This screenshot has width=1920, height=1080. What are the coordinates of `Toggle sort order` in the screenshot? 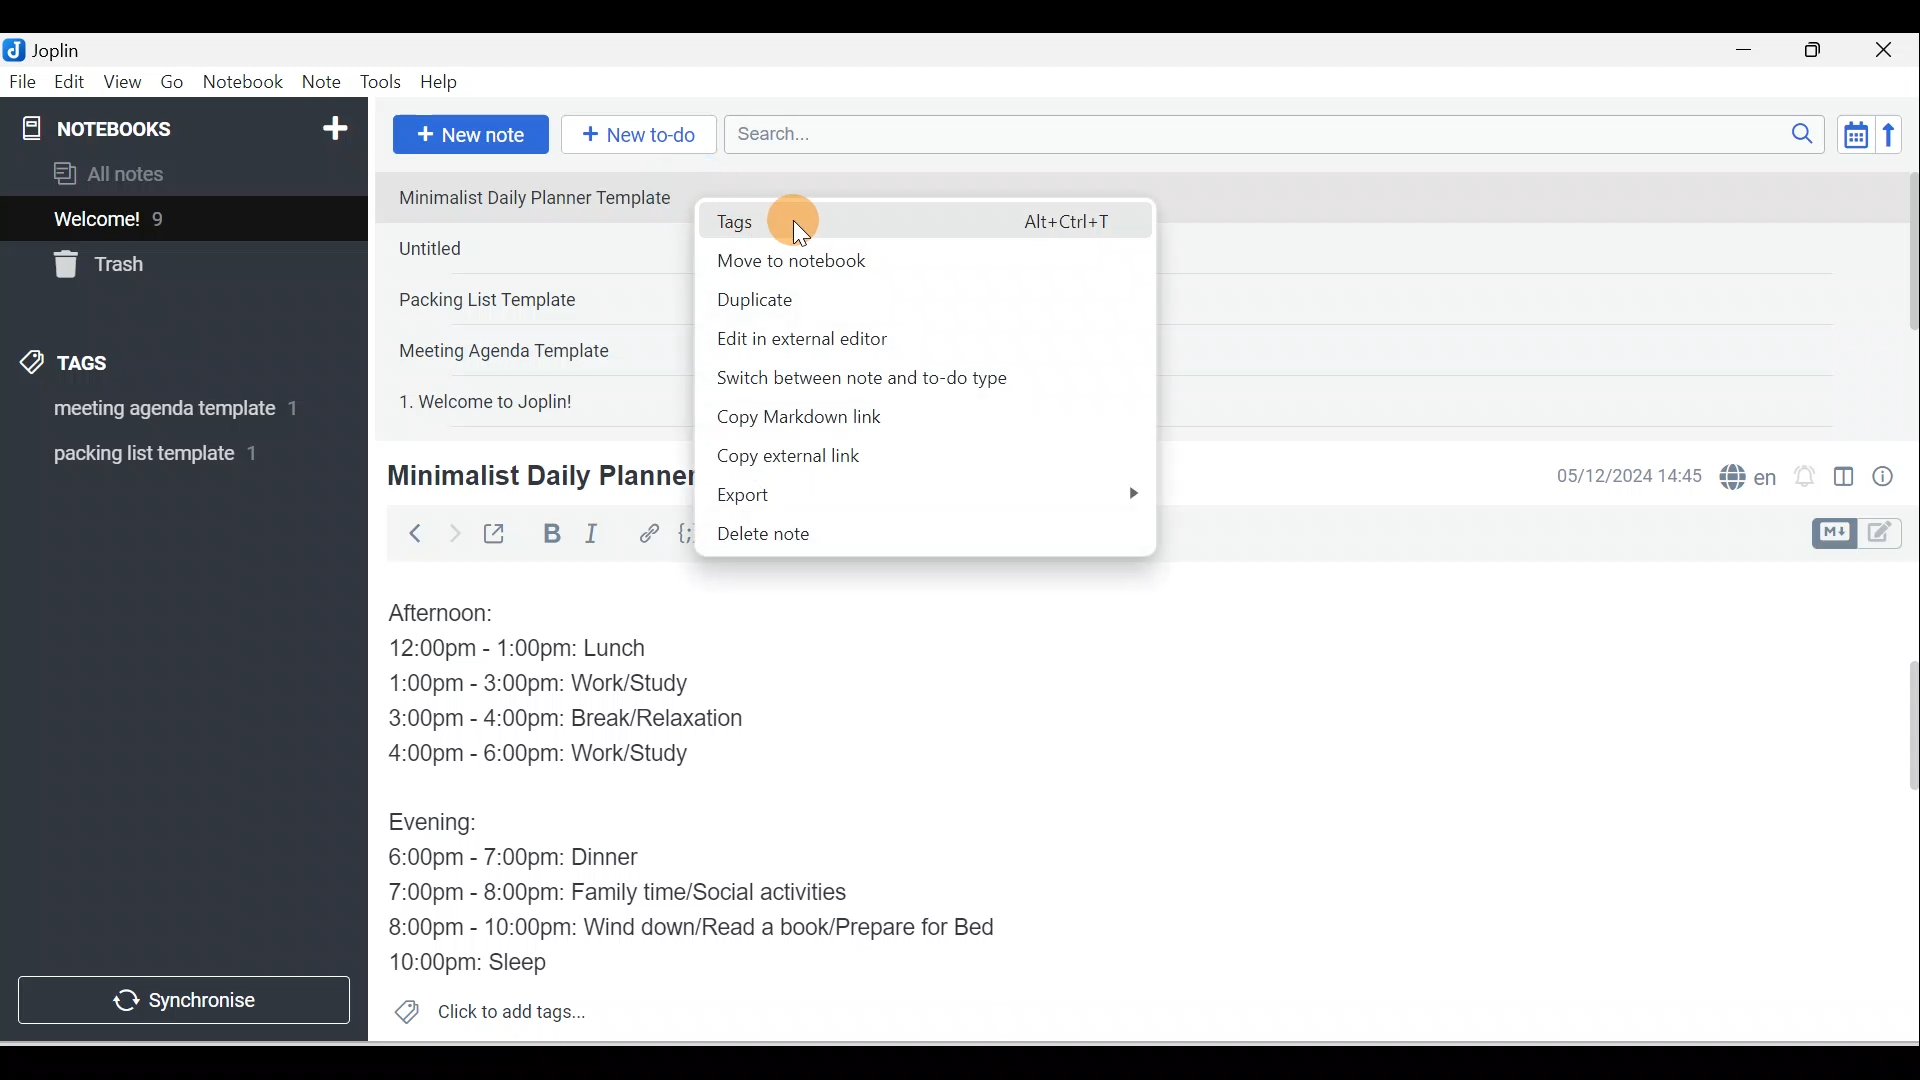 It's located at (1855, 133).